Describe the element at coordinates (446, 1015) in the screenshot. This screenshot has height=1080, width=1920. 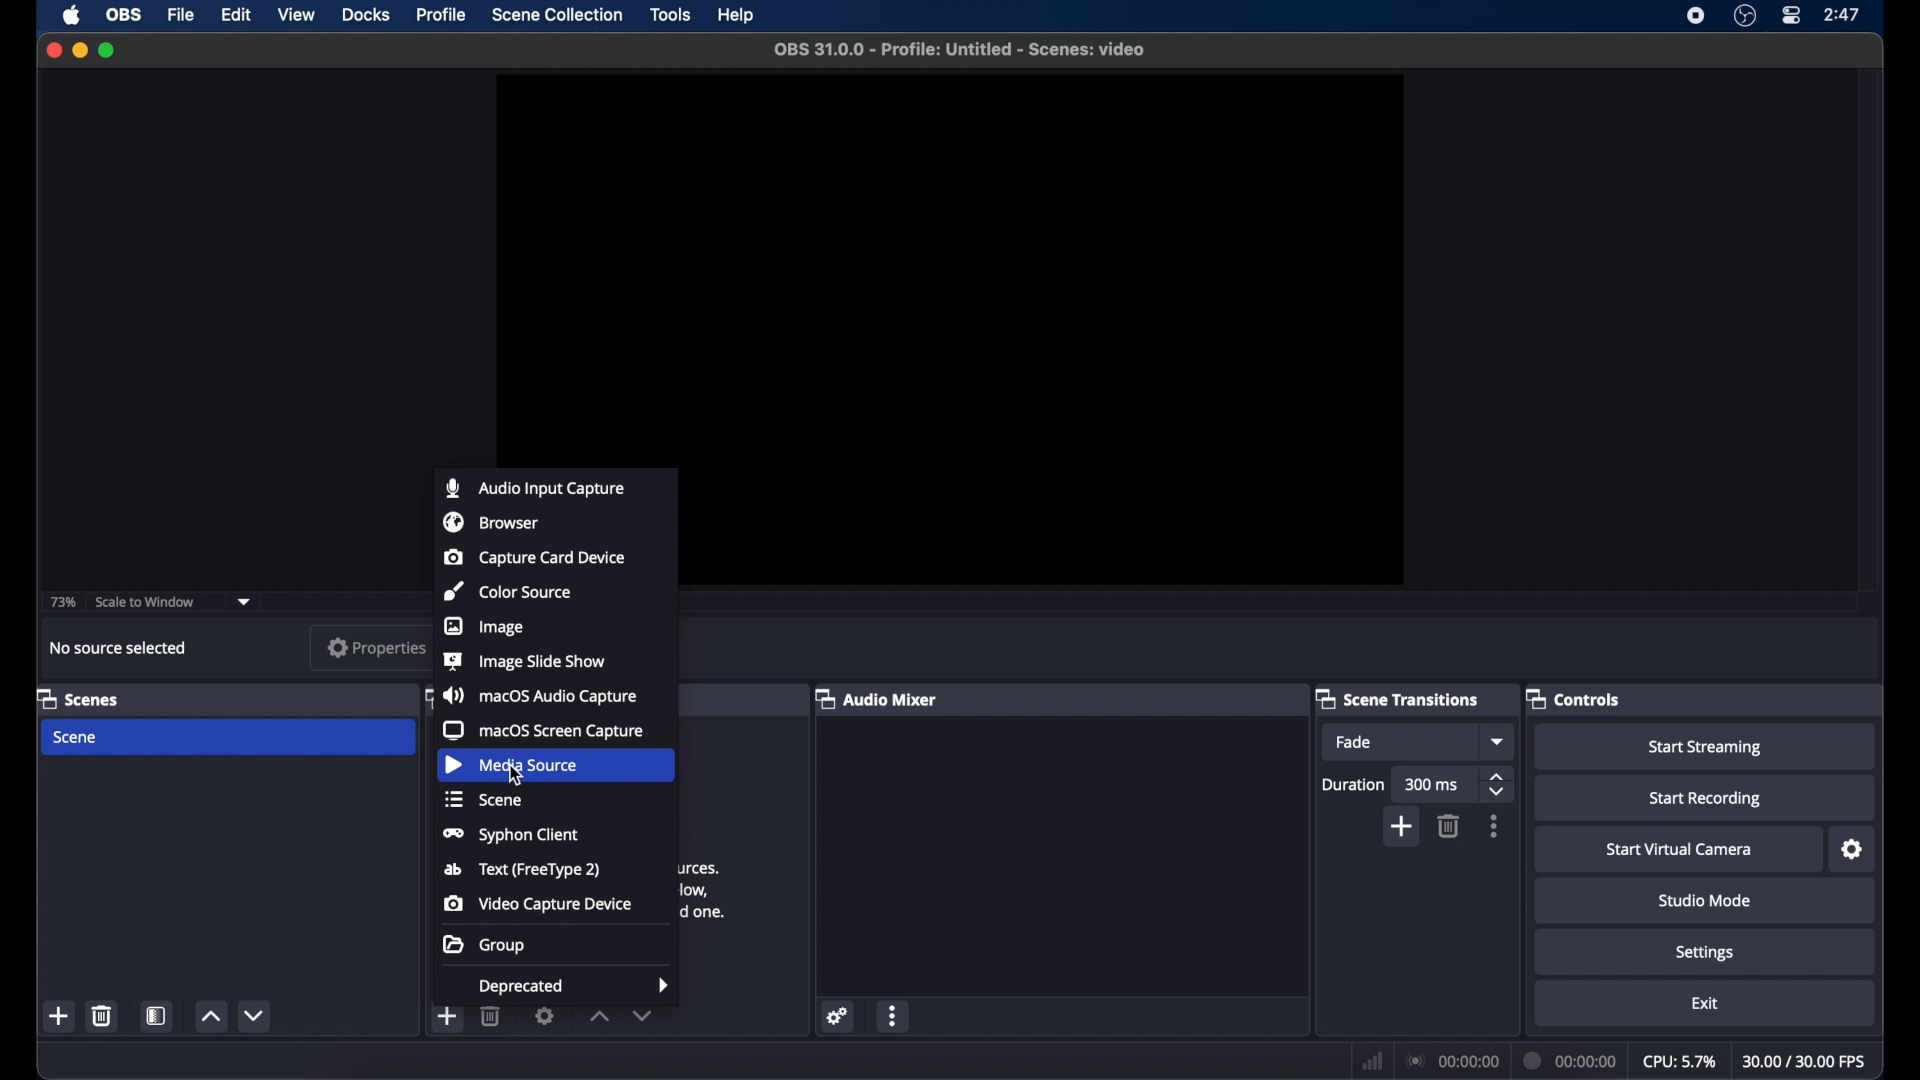
I see `add` at that location.